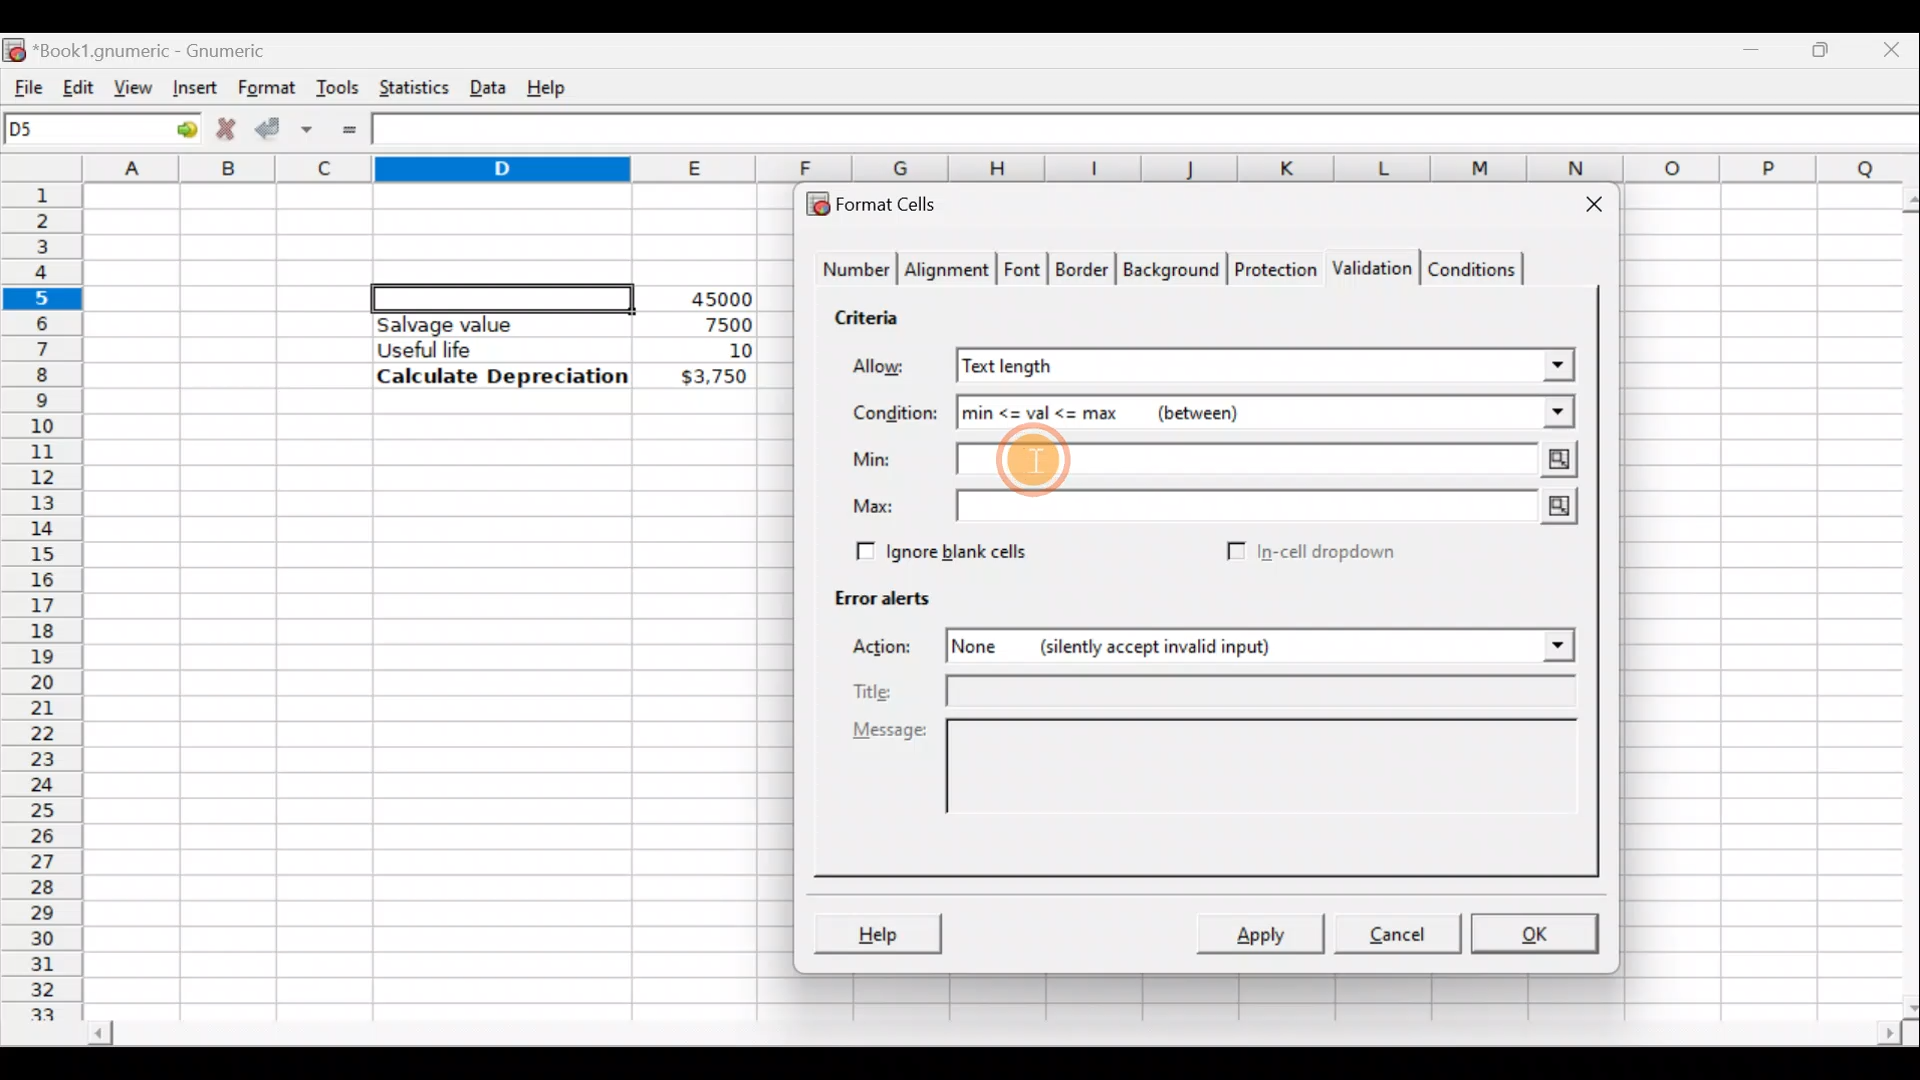 This screenshot has height=1080, width=1920. Describe the element at coordinates (1585, 208) in the screenshot. I see `Close` at that location.